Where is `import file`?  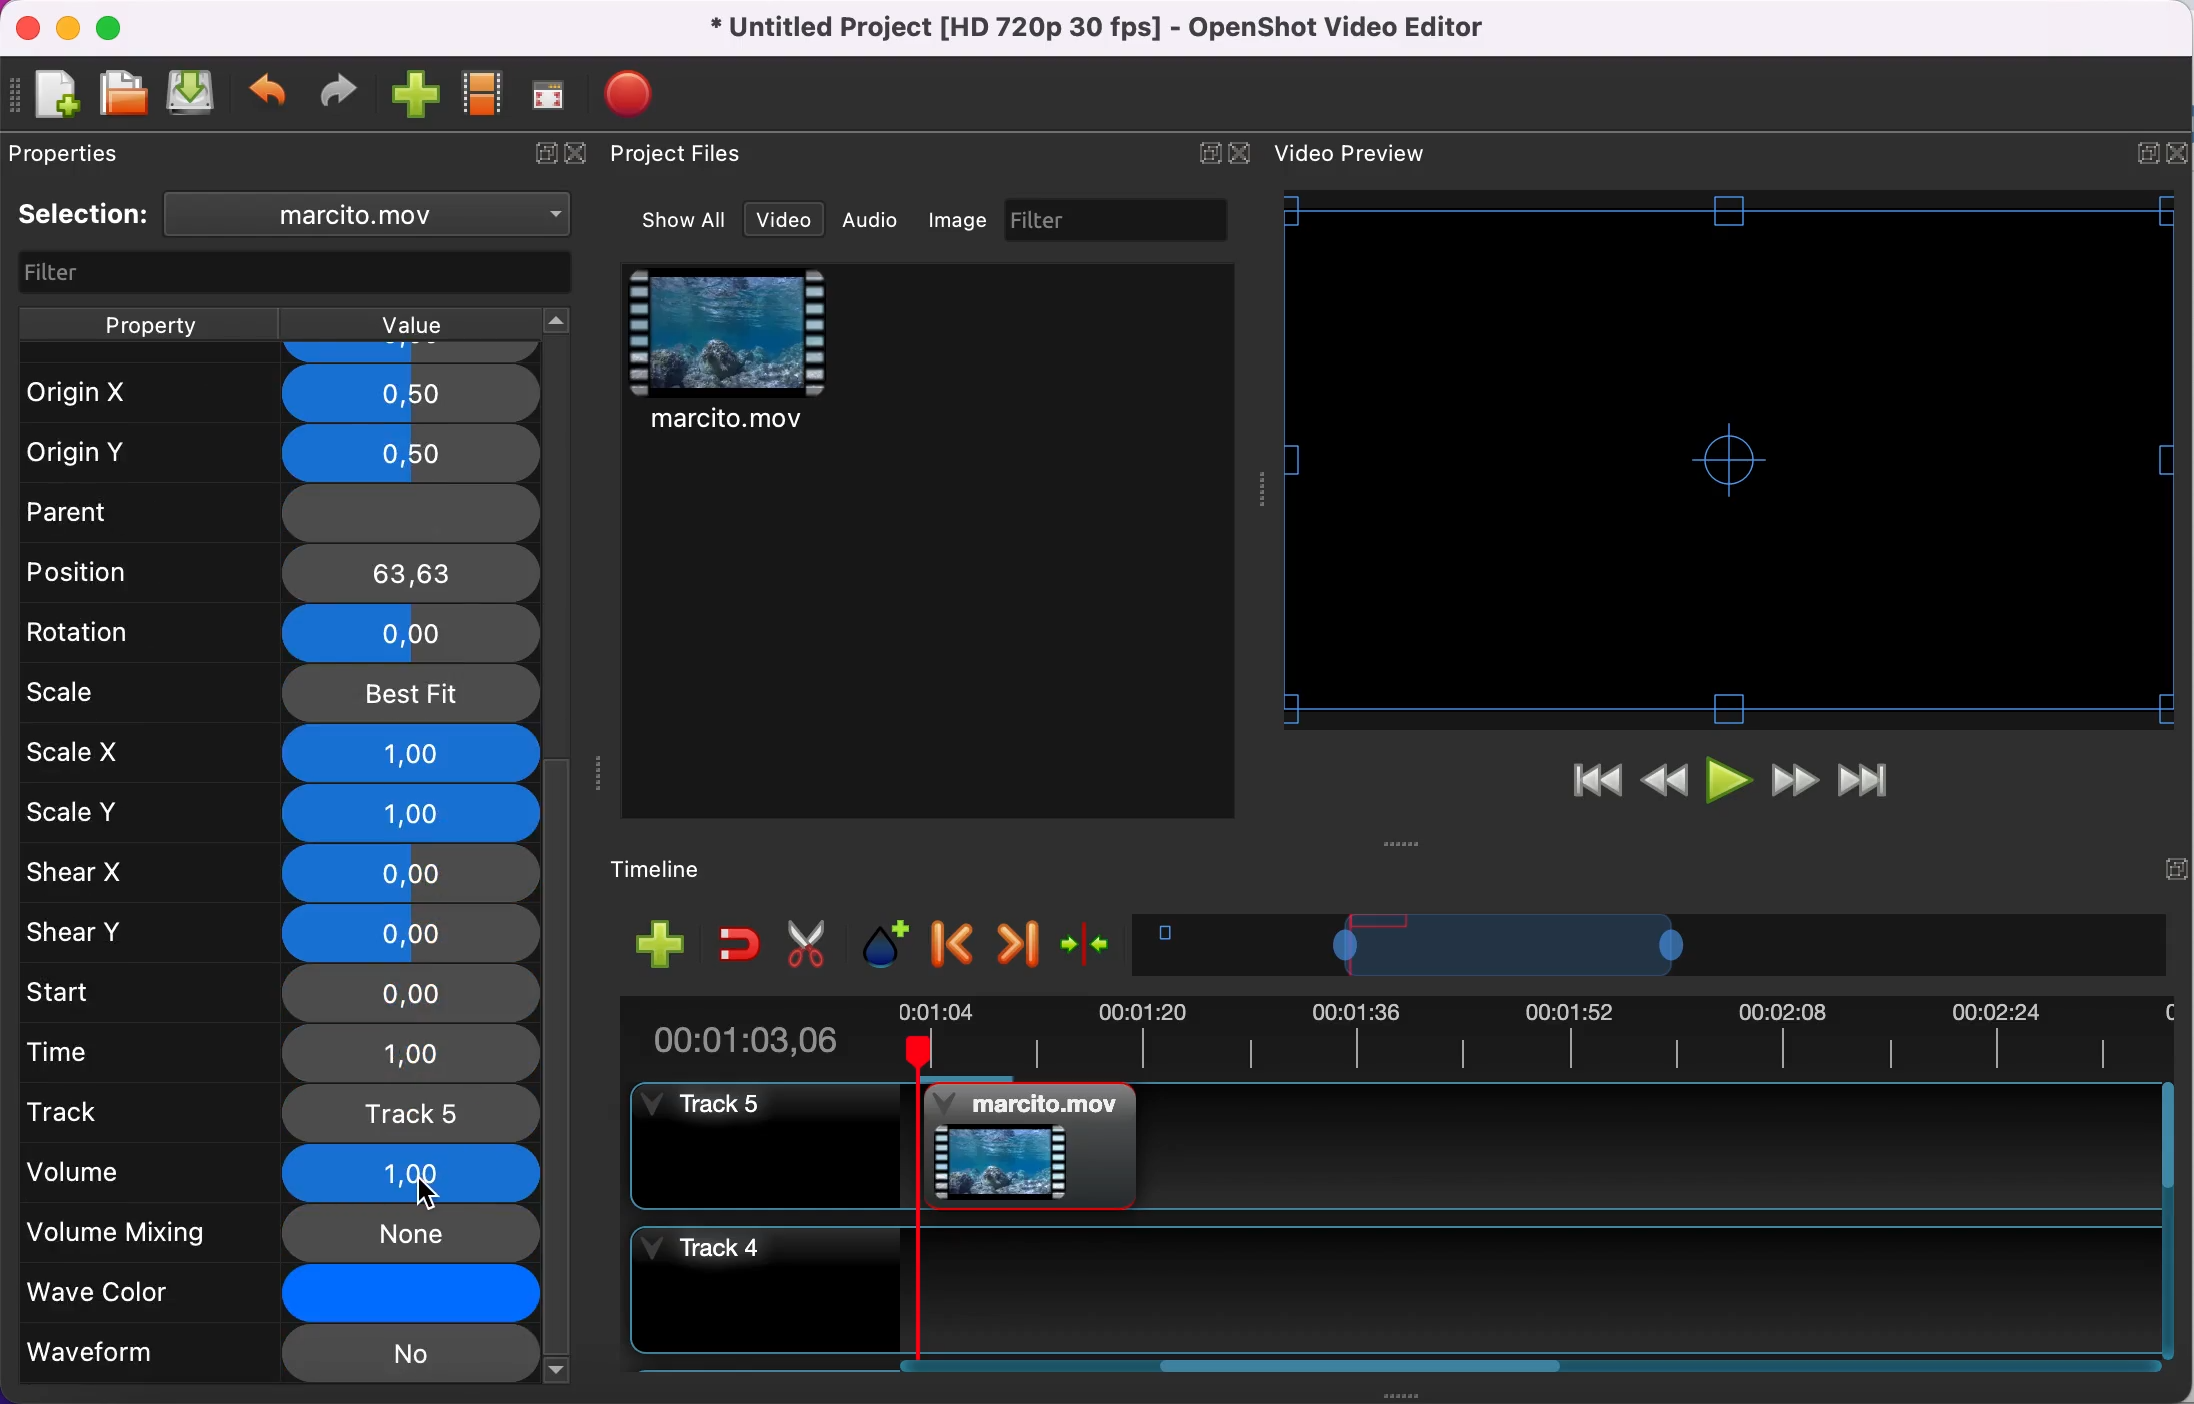 import file is located at coordinates (417, 96).